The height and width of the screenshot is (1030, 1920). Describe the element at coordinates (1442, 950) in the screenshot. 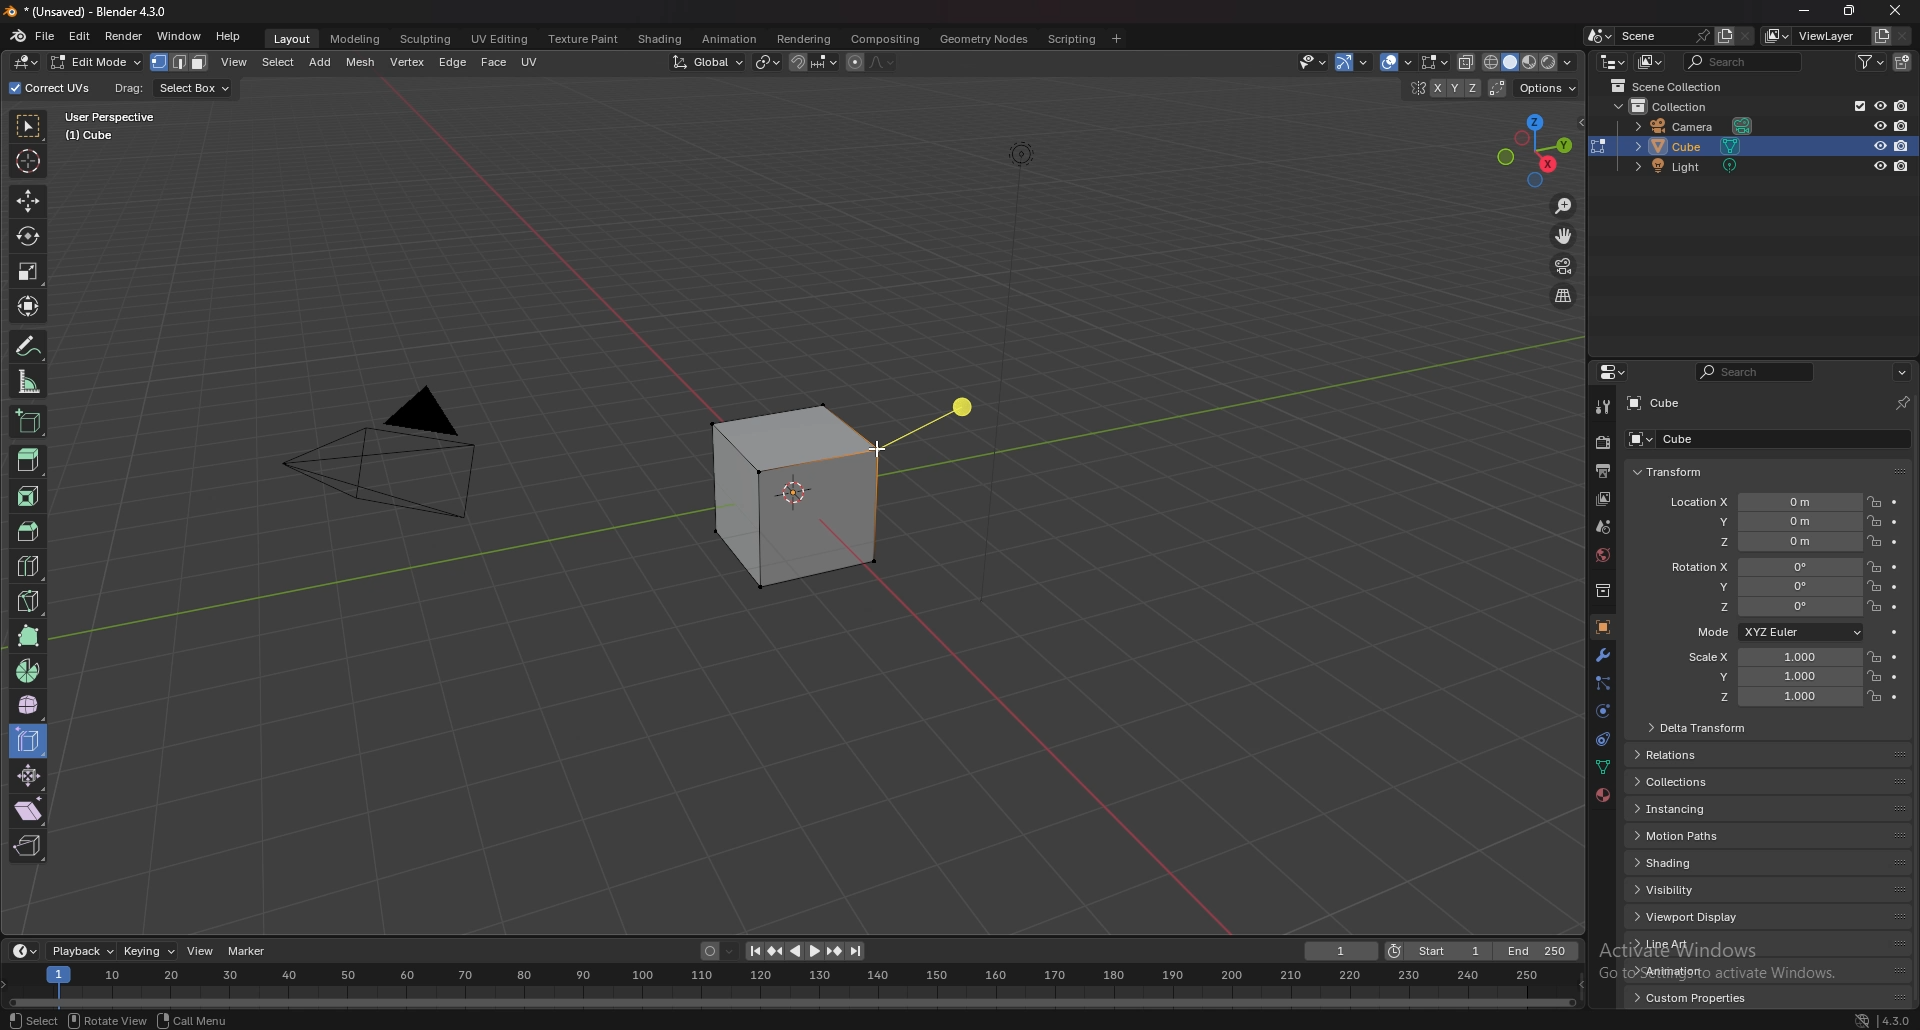

I see `start frame` at that location.